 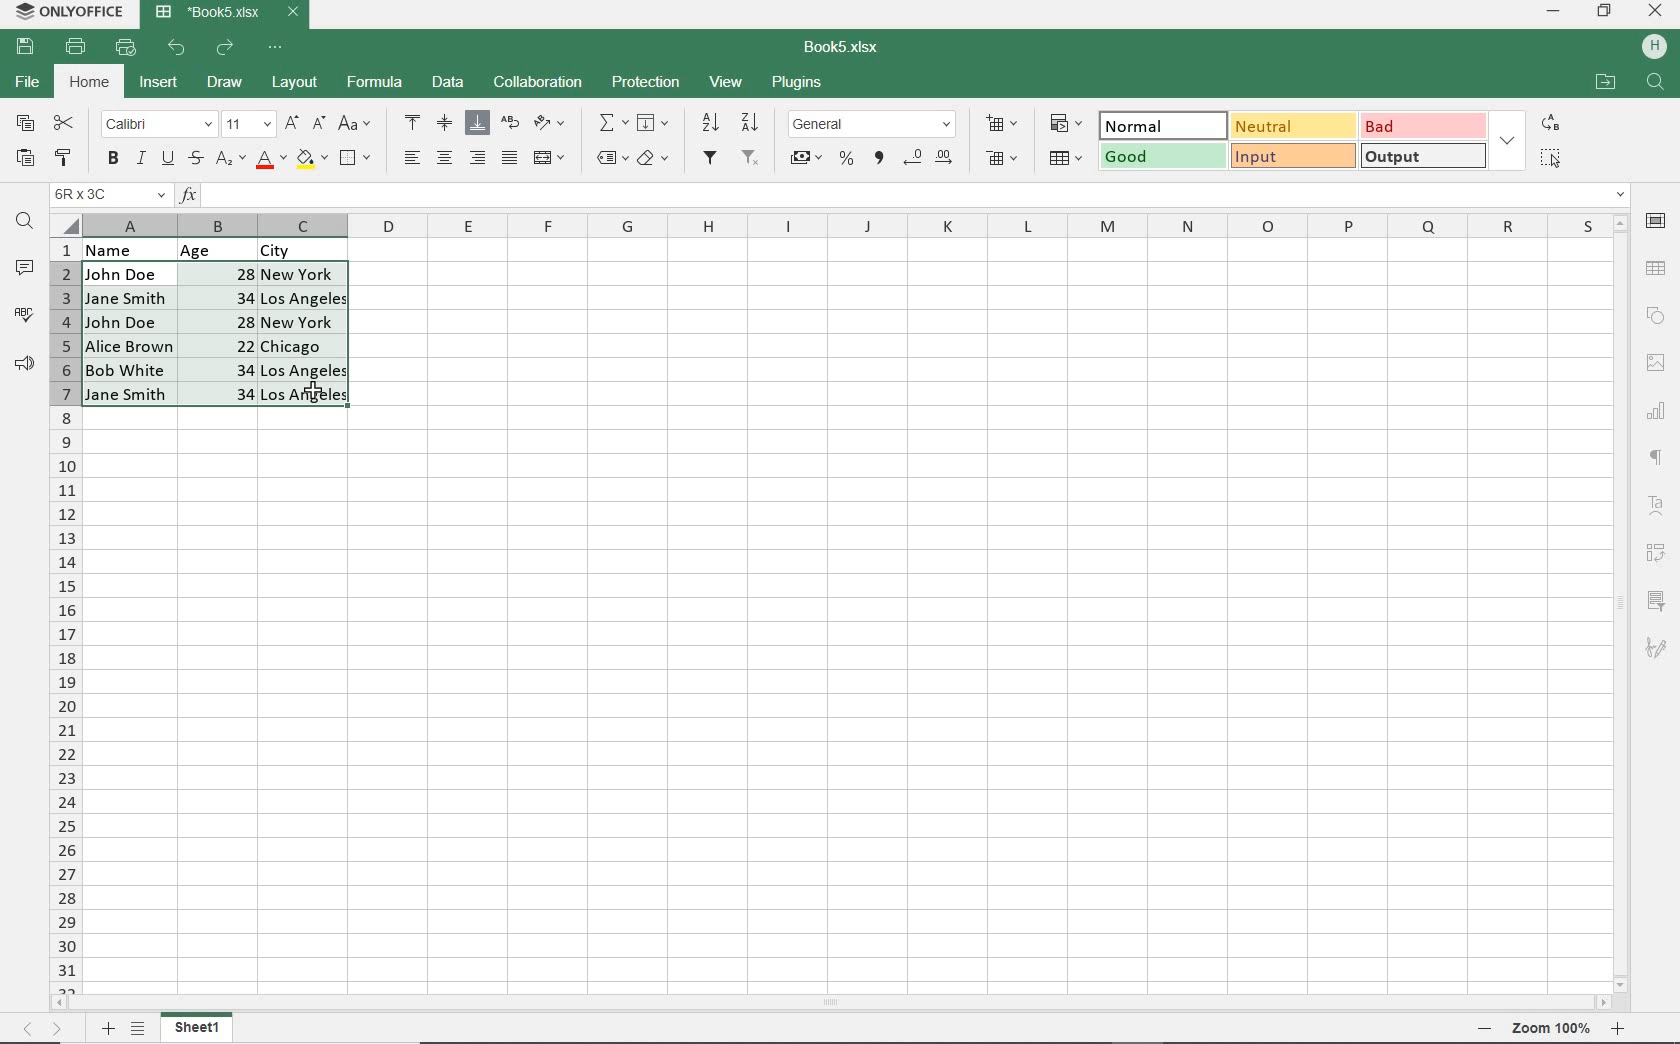 What do you see at coordinates (28, 268) in the screenshot?
I see `COMMENTS` at bounding box center [28, 268].